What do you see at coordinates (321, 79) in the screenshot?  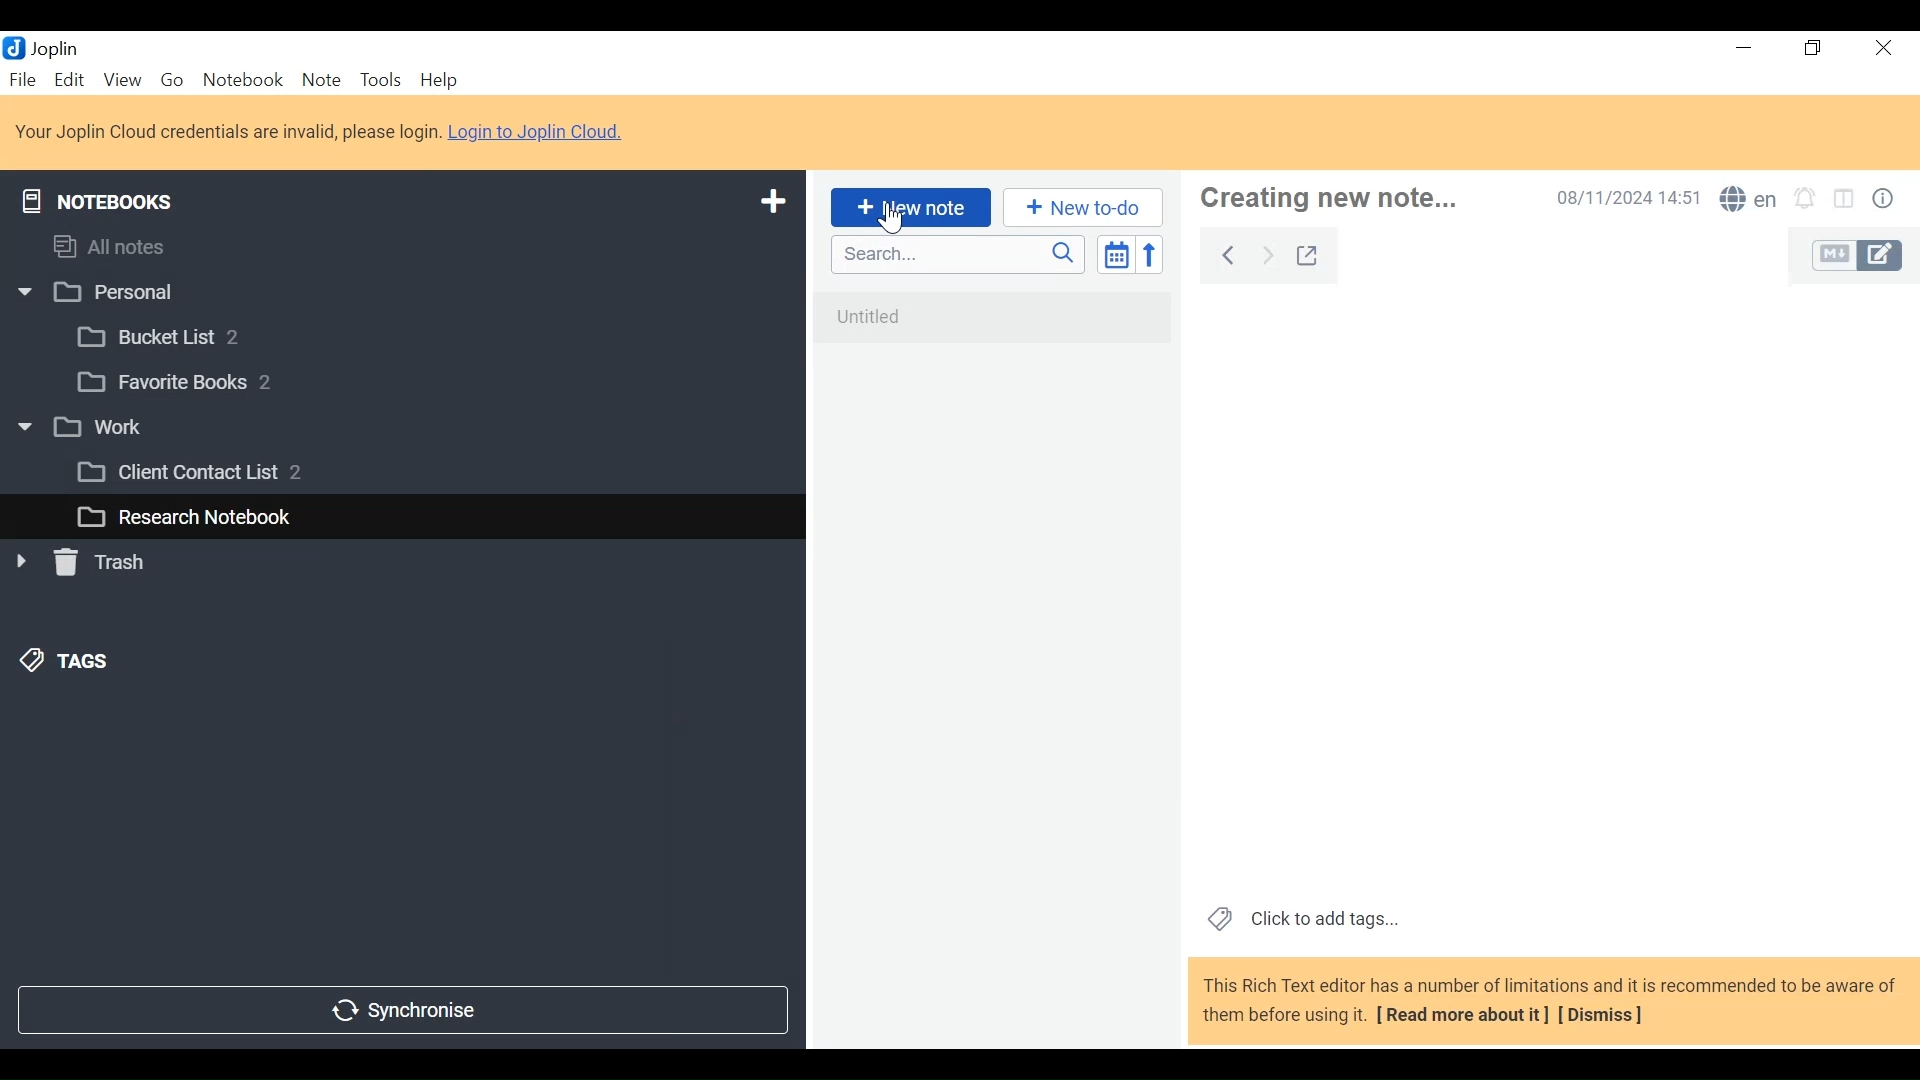 I see `Note` at bounding box center [321, 79].